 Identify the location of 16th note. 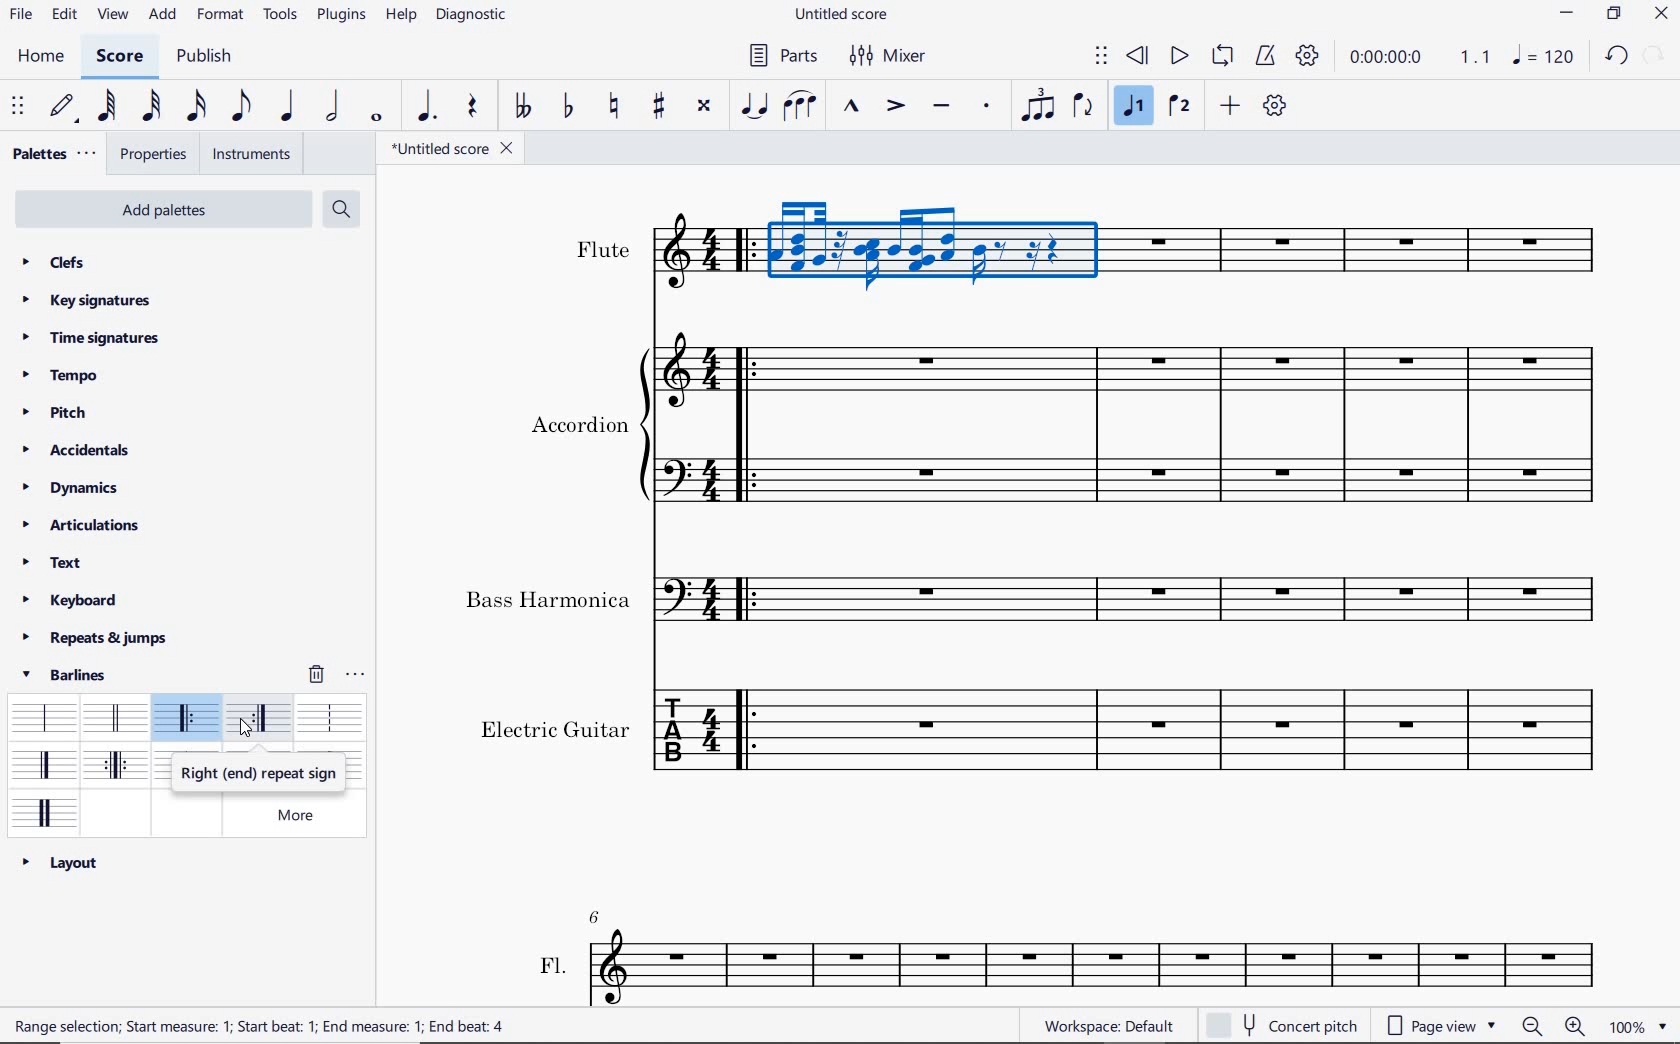
(197, 107).